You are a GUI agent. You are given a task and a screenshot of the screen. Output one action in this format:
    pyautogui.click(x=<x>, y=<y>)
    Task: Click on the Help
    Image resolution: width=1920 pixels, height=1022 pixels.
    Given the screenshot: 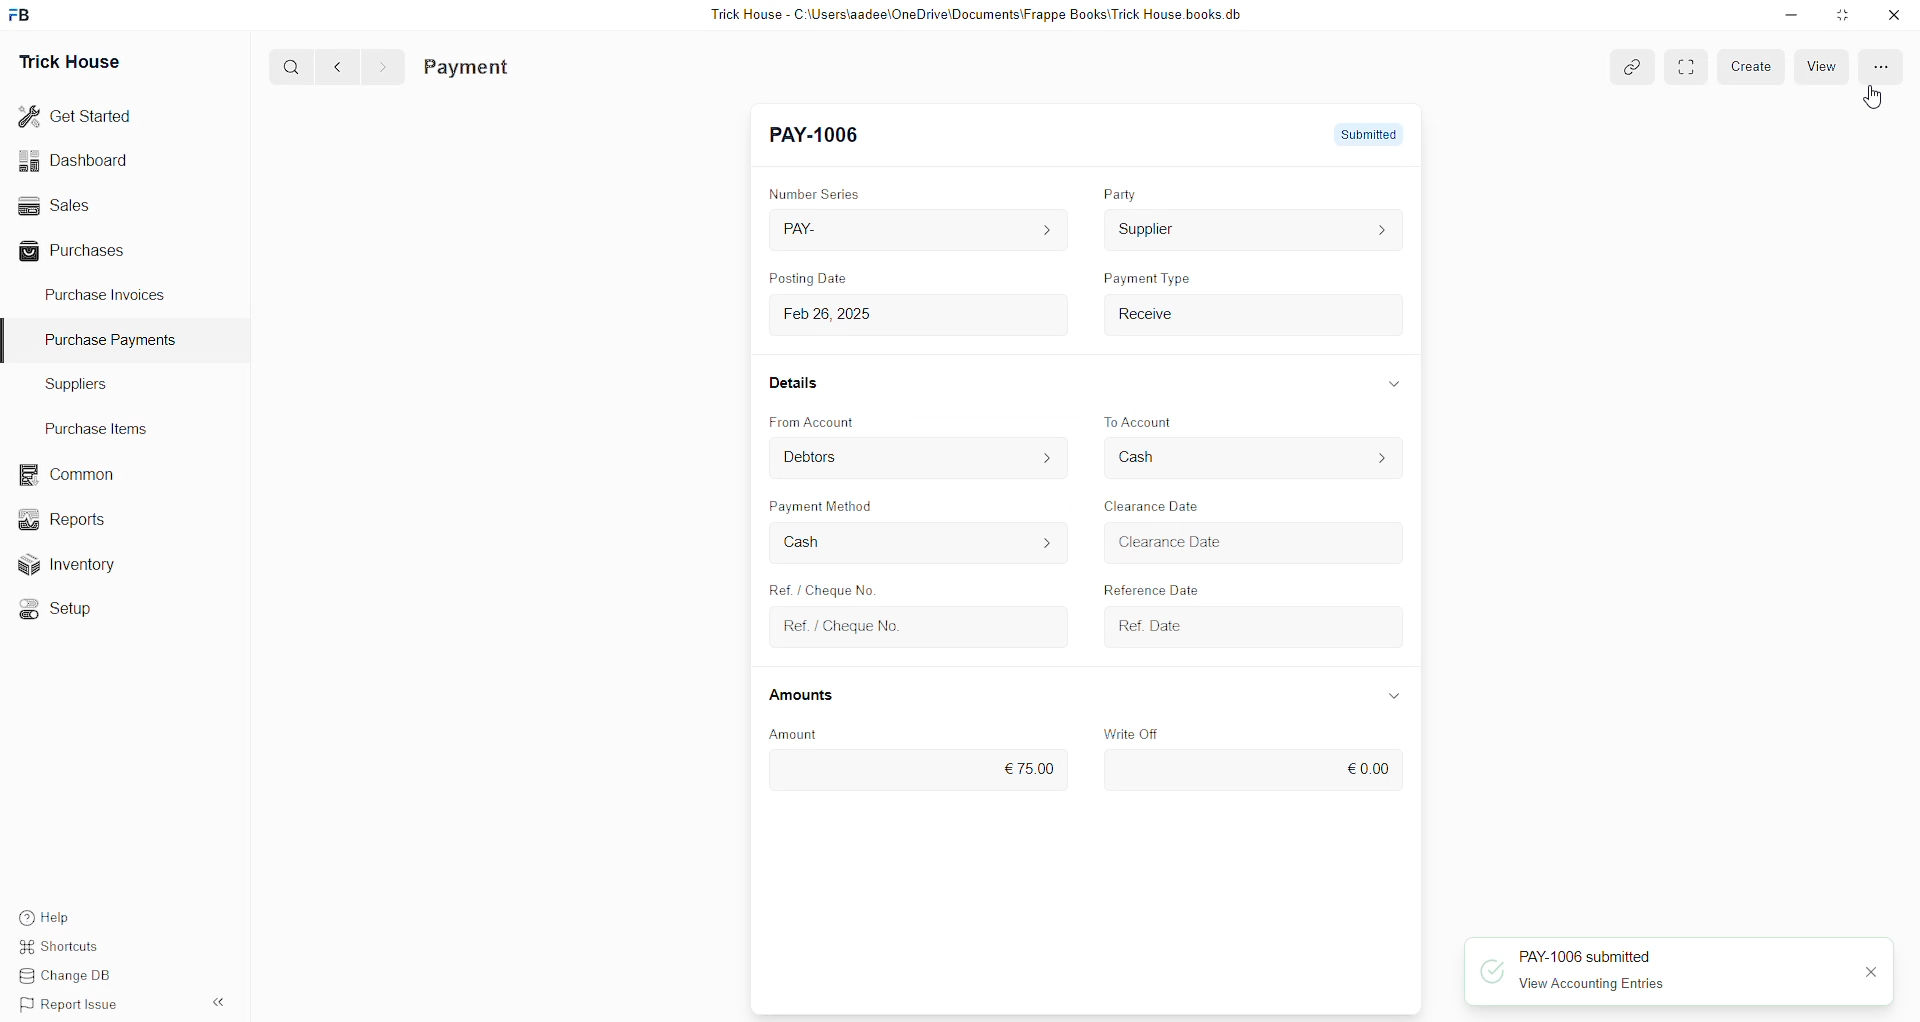 What is the action you would take?
    pyautogui.click(x=44, y=918)
    